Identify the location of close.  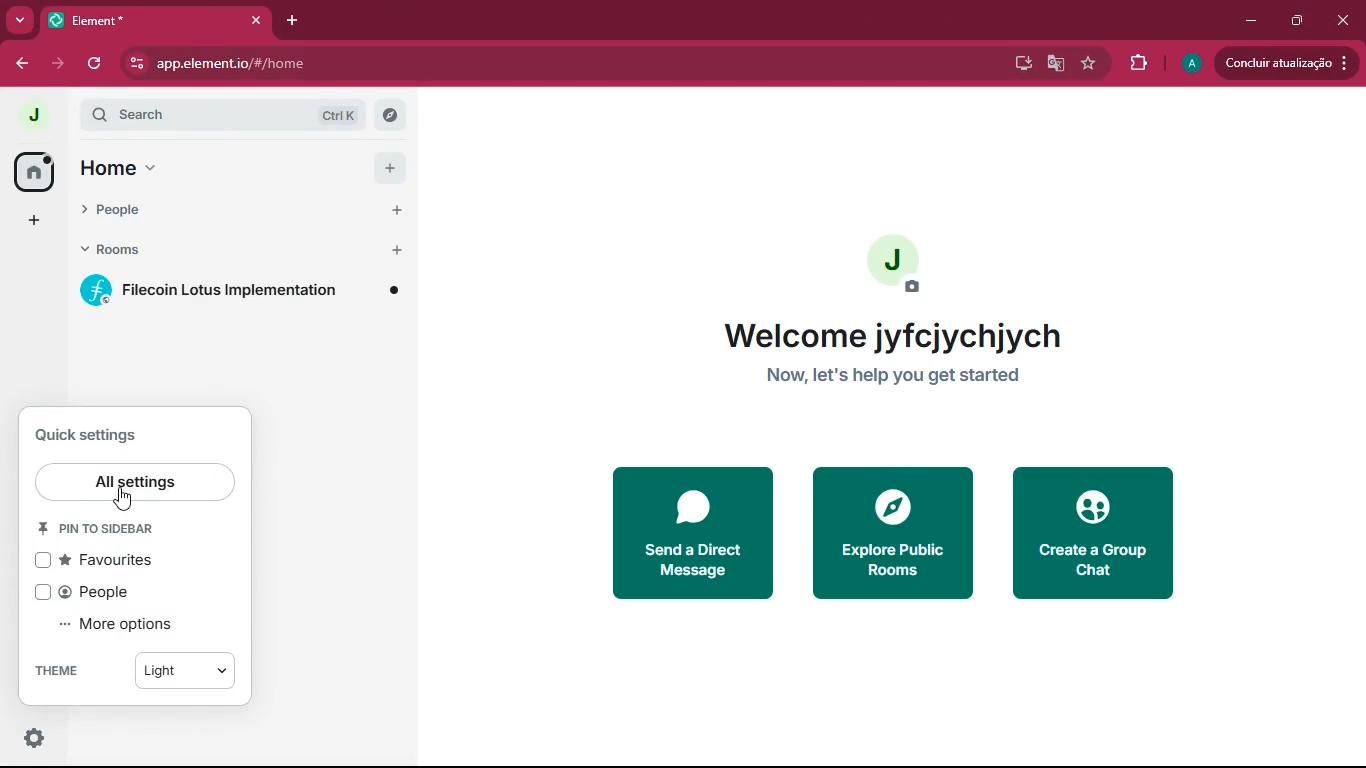
(1341, 20).